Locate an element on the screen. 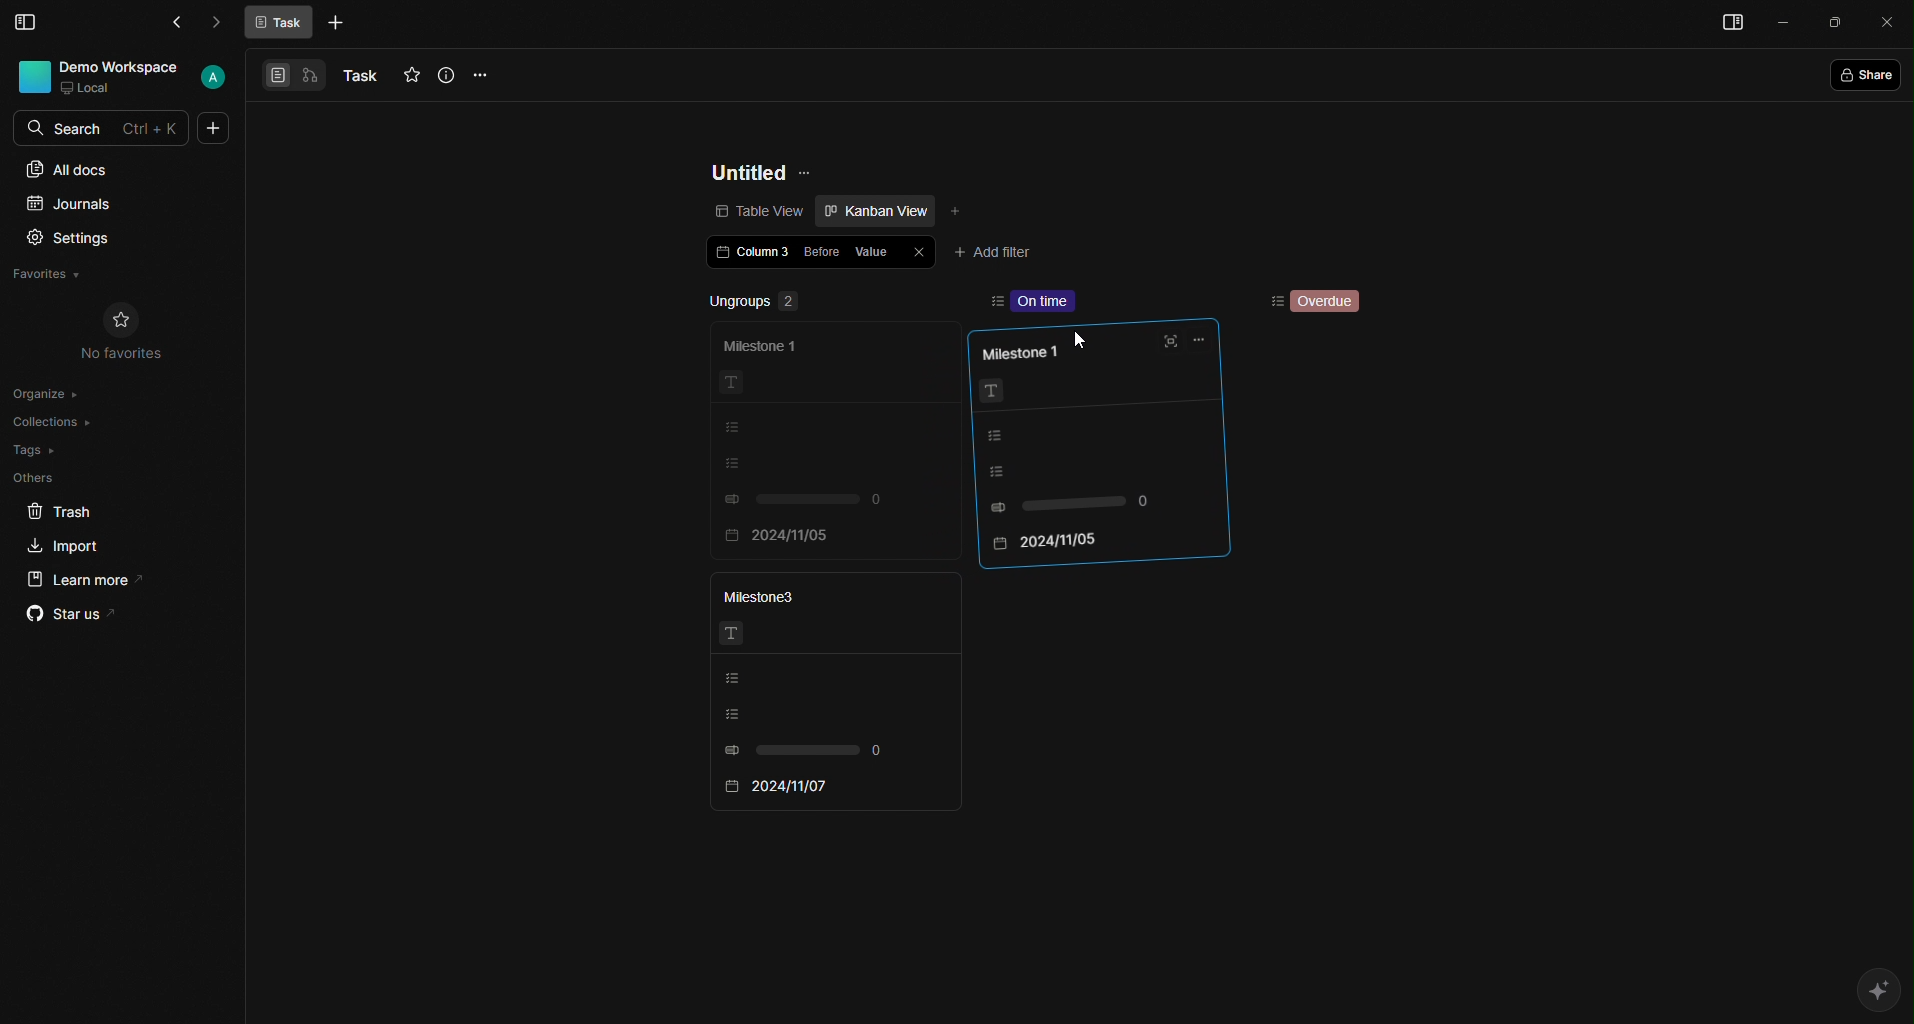  Ungroups is located at coordinates (794, 301).